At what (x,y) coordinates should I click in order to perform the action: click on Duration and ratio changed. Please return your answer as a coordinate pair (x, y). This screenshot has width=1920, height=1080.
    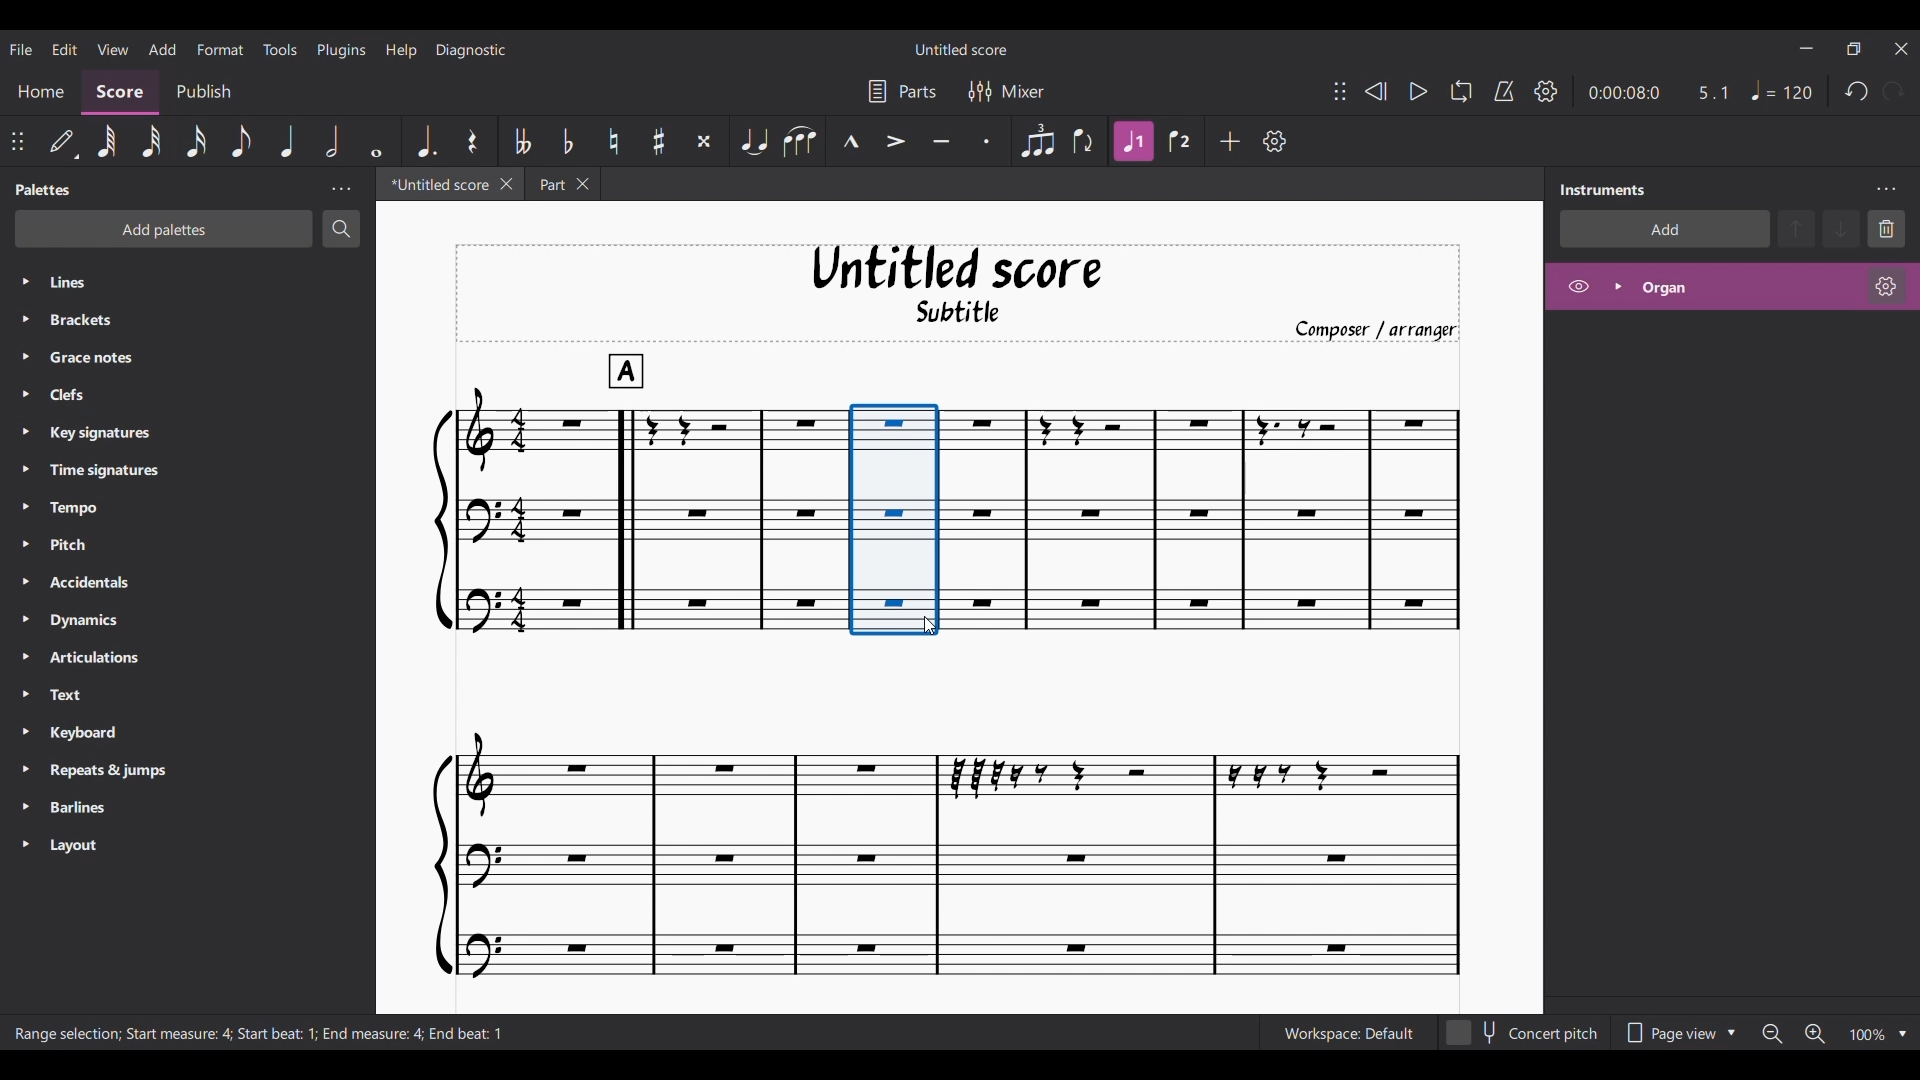
    Looking at the image, I should click on (1659, 92).